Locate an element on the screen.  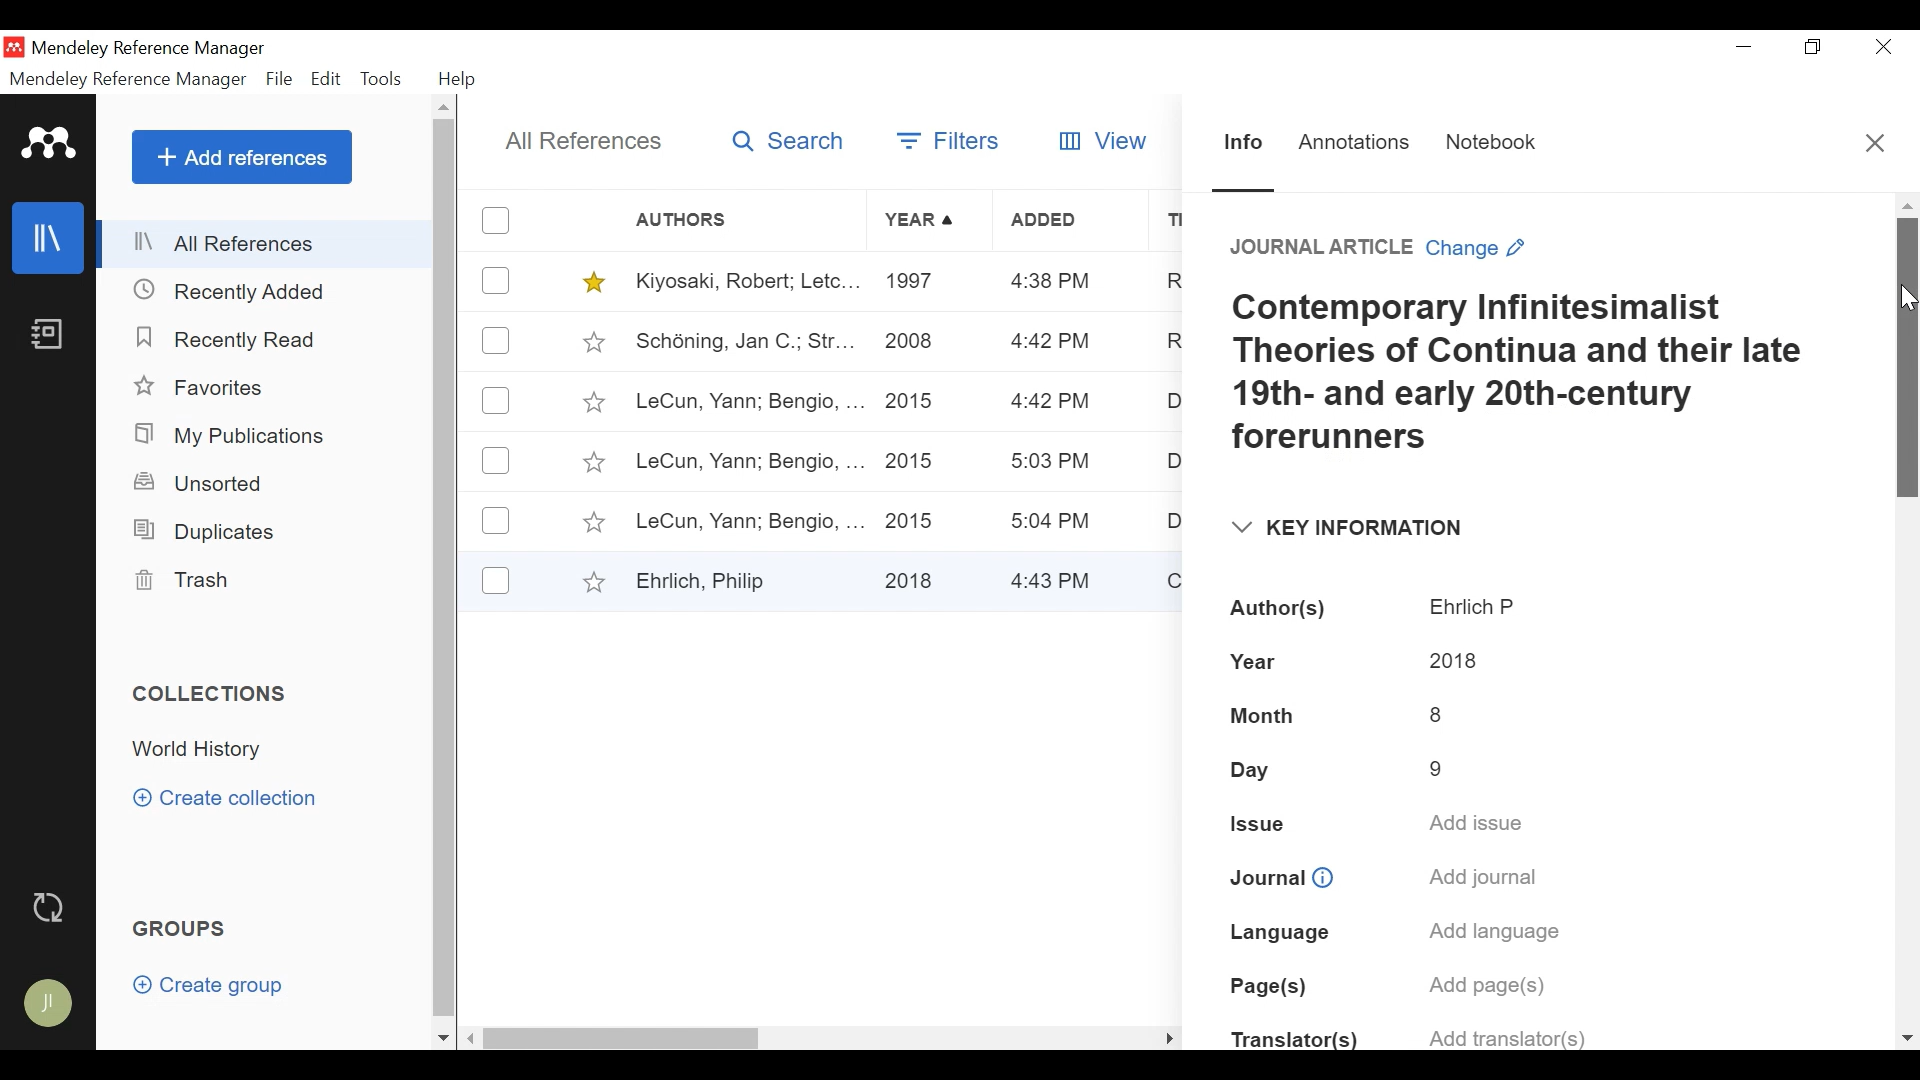
All References is located at coordinates (268, 245).